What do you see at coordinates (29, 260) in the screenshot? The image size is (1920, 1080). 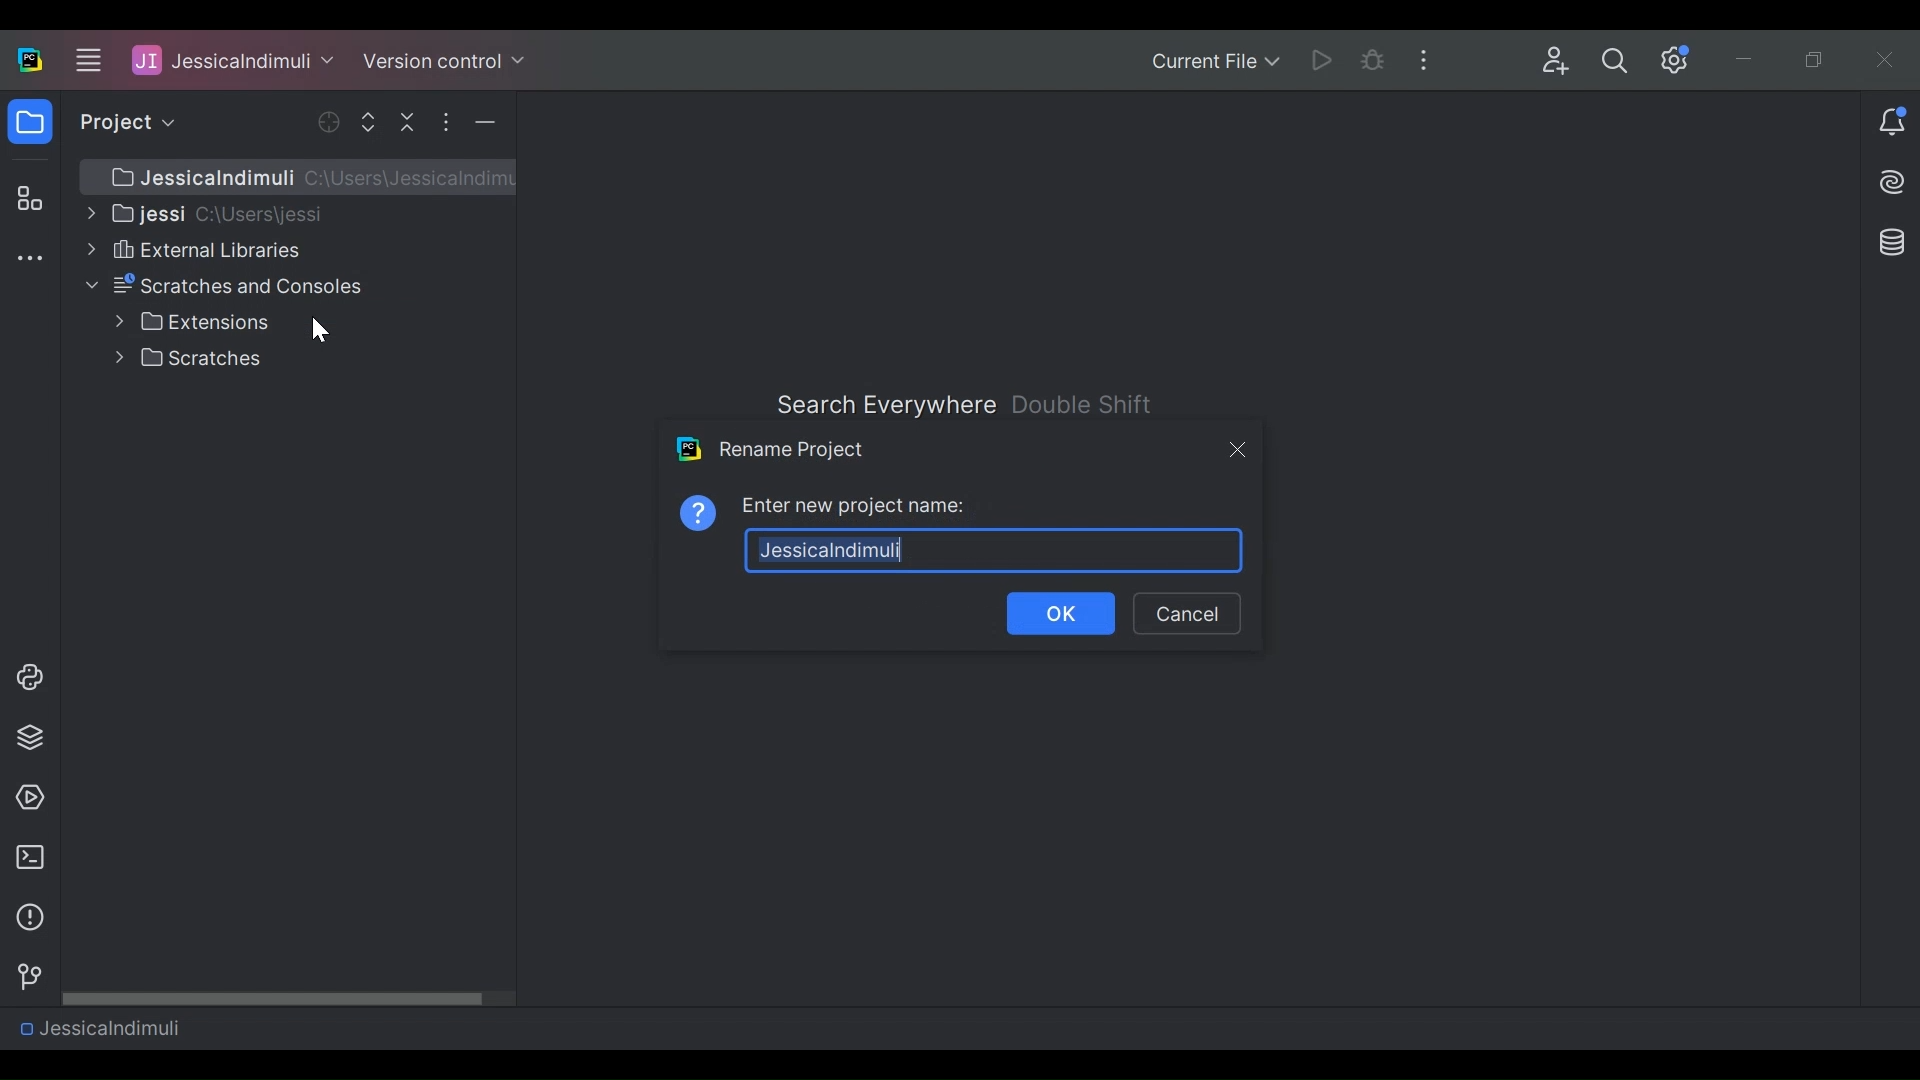 I see `More tool windows` at bounding box center [29, 260].